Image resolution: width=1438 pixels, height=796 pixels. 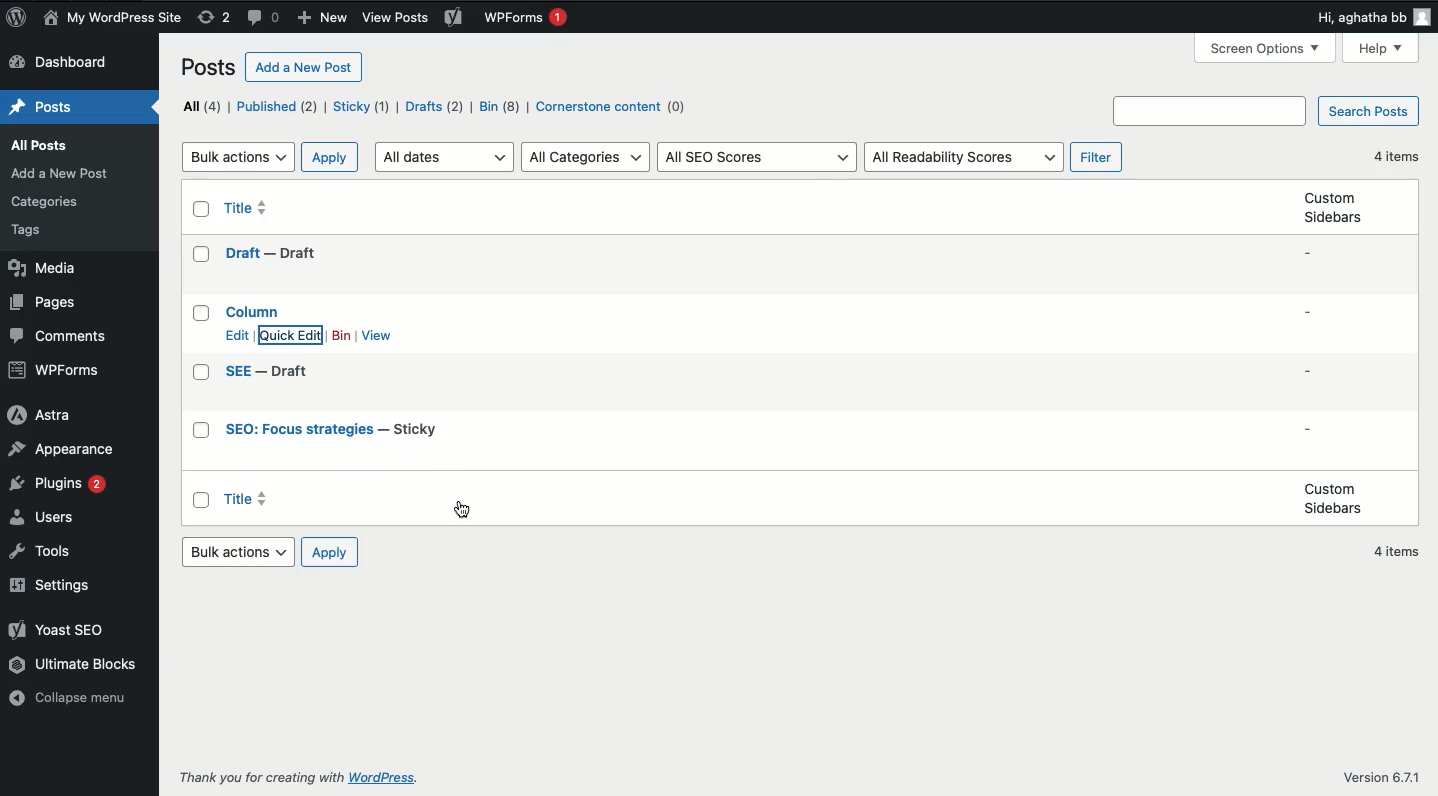 I want to click on Collapse menu, so click(x=74, y=702).